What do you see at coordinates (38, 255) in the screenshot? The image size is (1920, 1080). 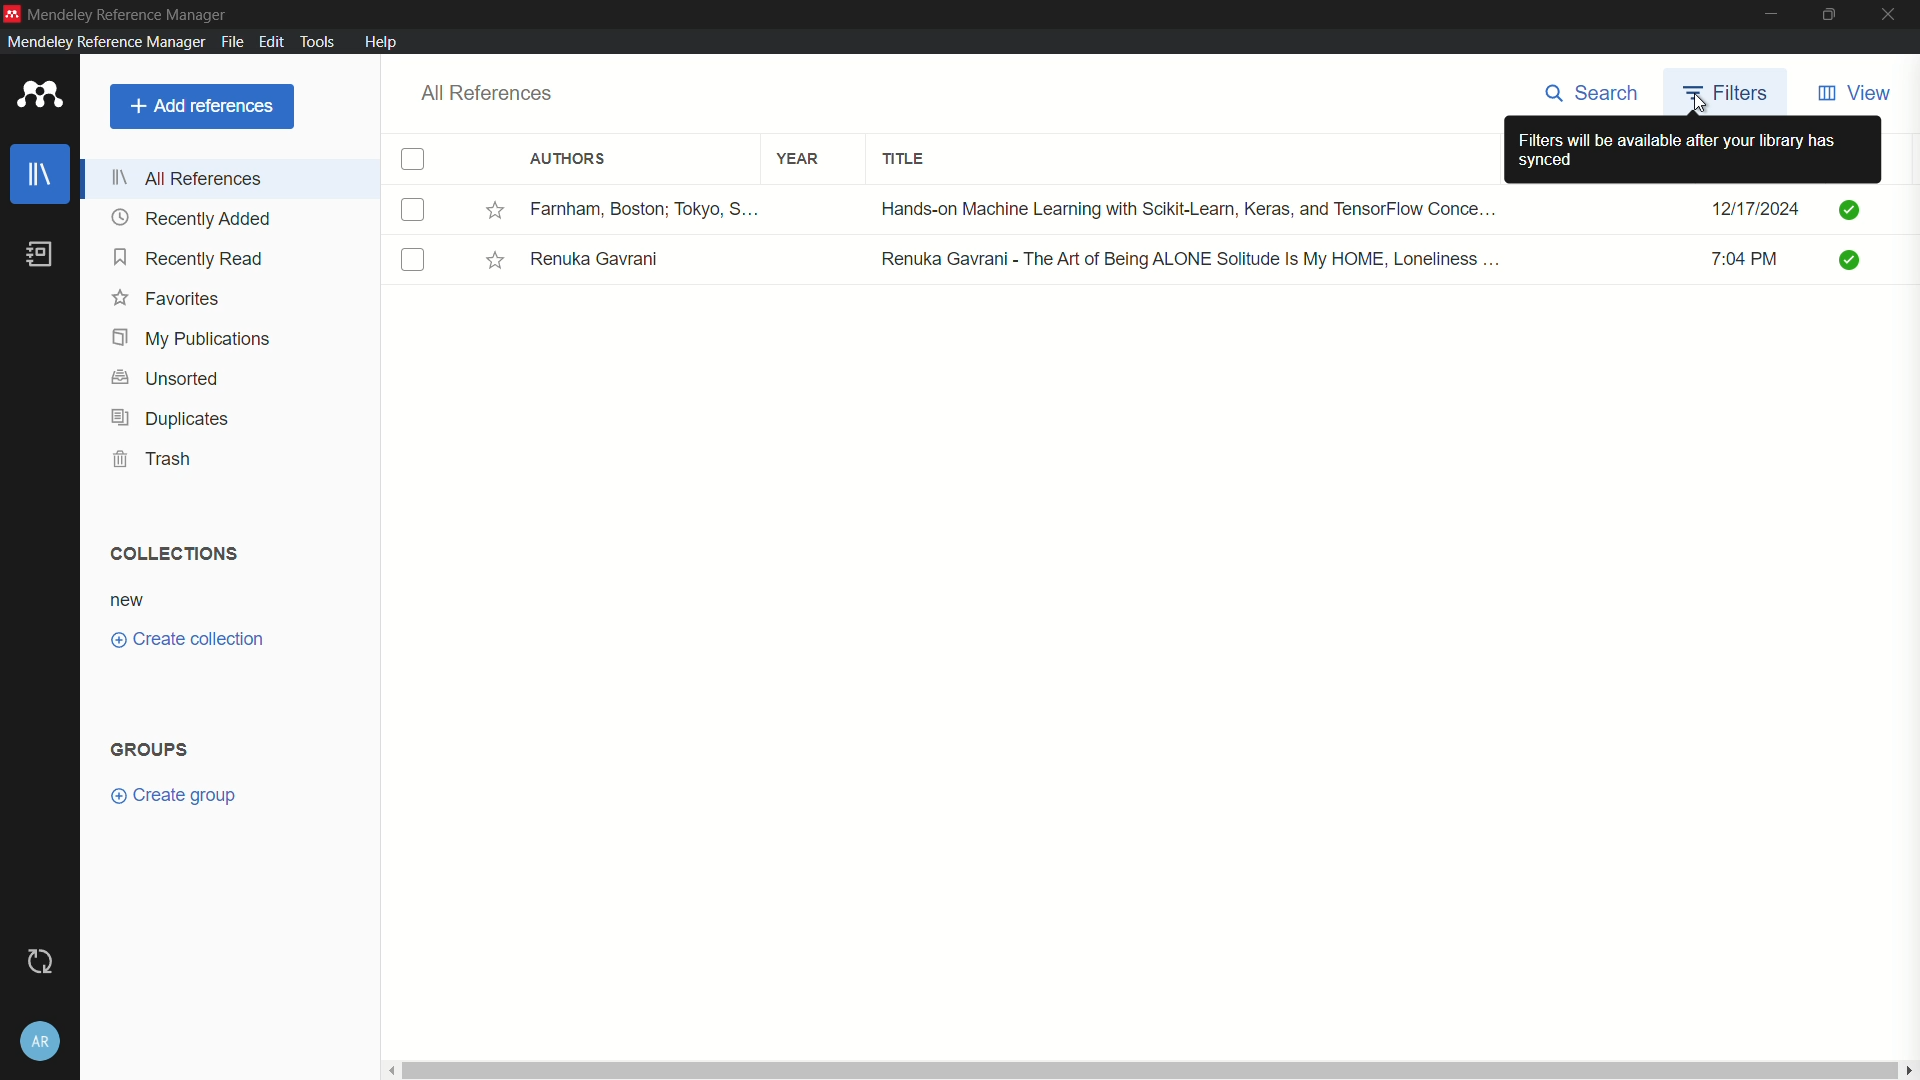 I see `book` at bounding box center [38, 255].